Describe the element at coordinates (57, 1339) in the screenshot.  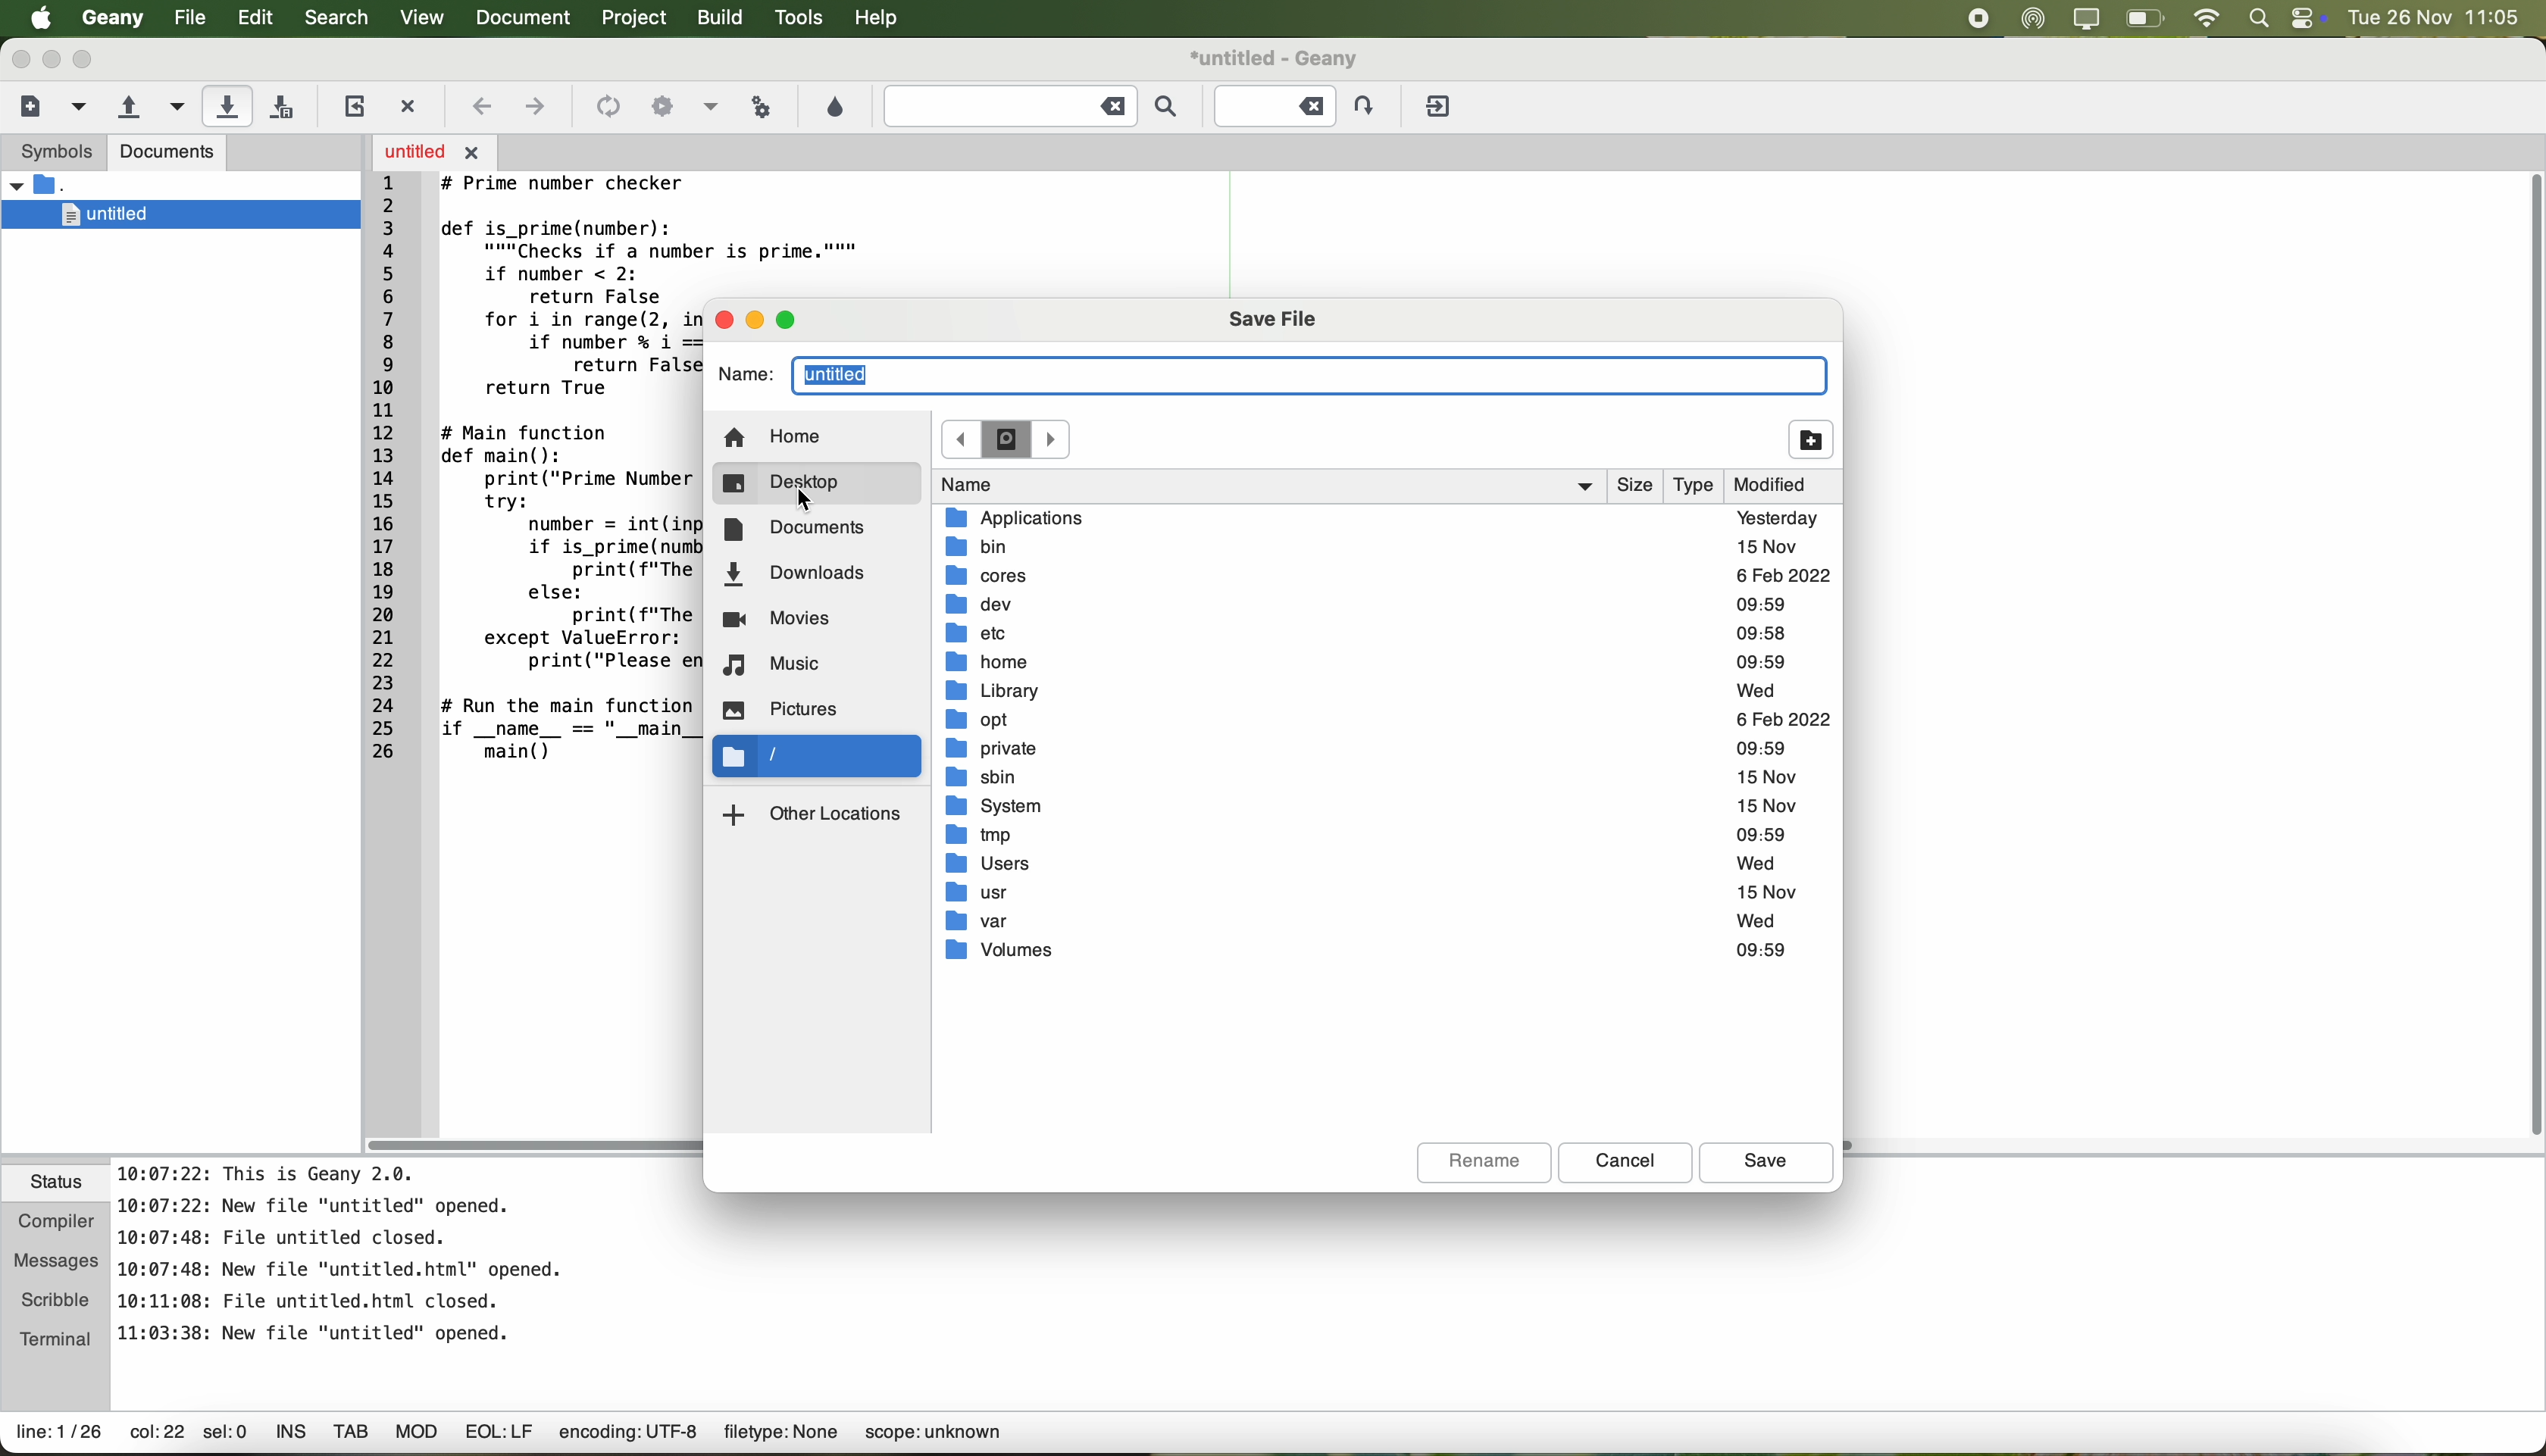
I see `terminal` at that location.